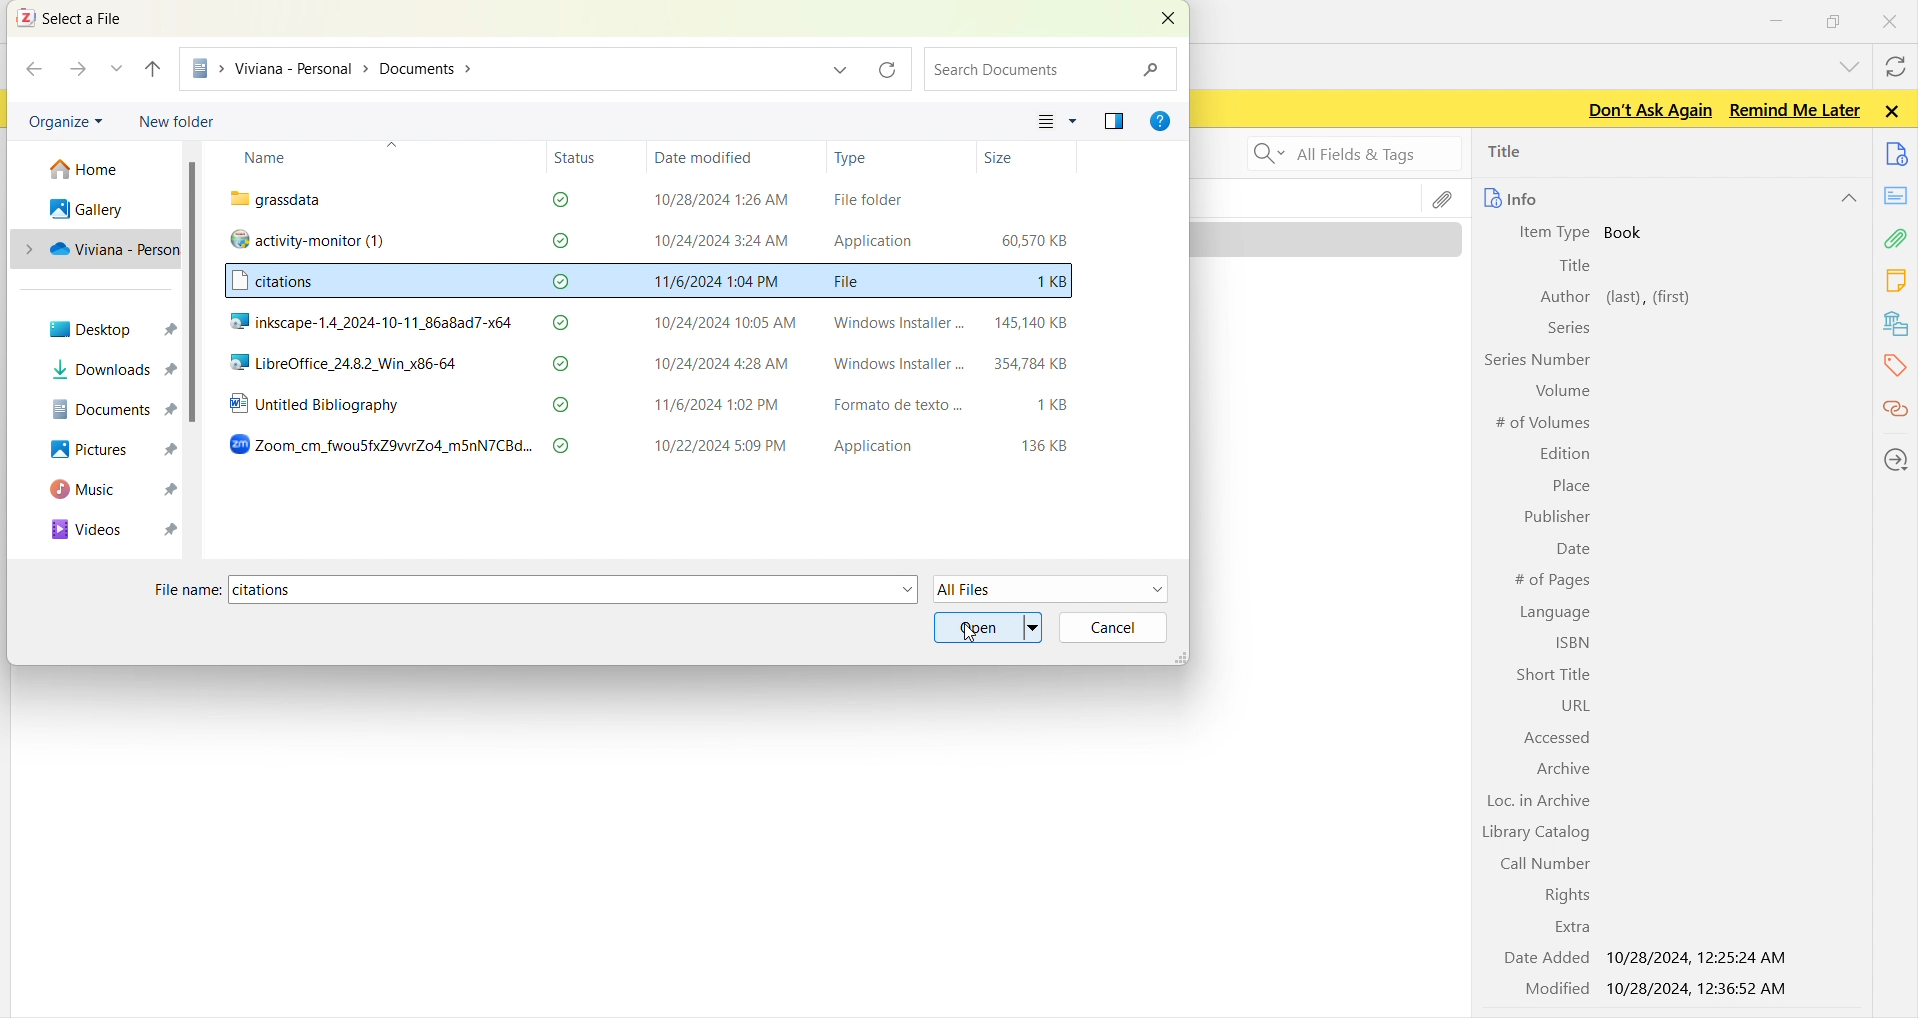  What do you see at coordinates (1556, 232) in the screenshot?
I see `Item Type` at bounding box center [1556, 232].